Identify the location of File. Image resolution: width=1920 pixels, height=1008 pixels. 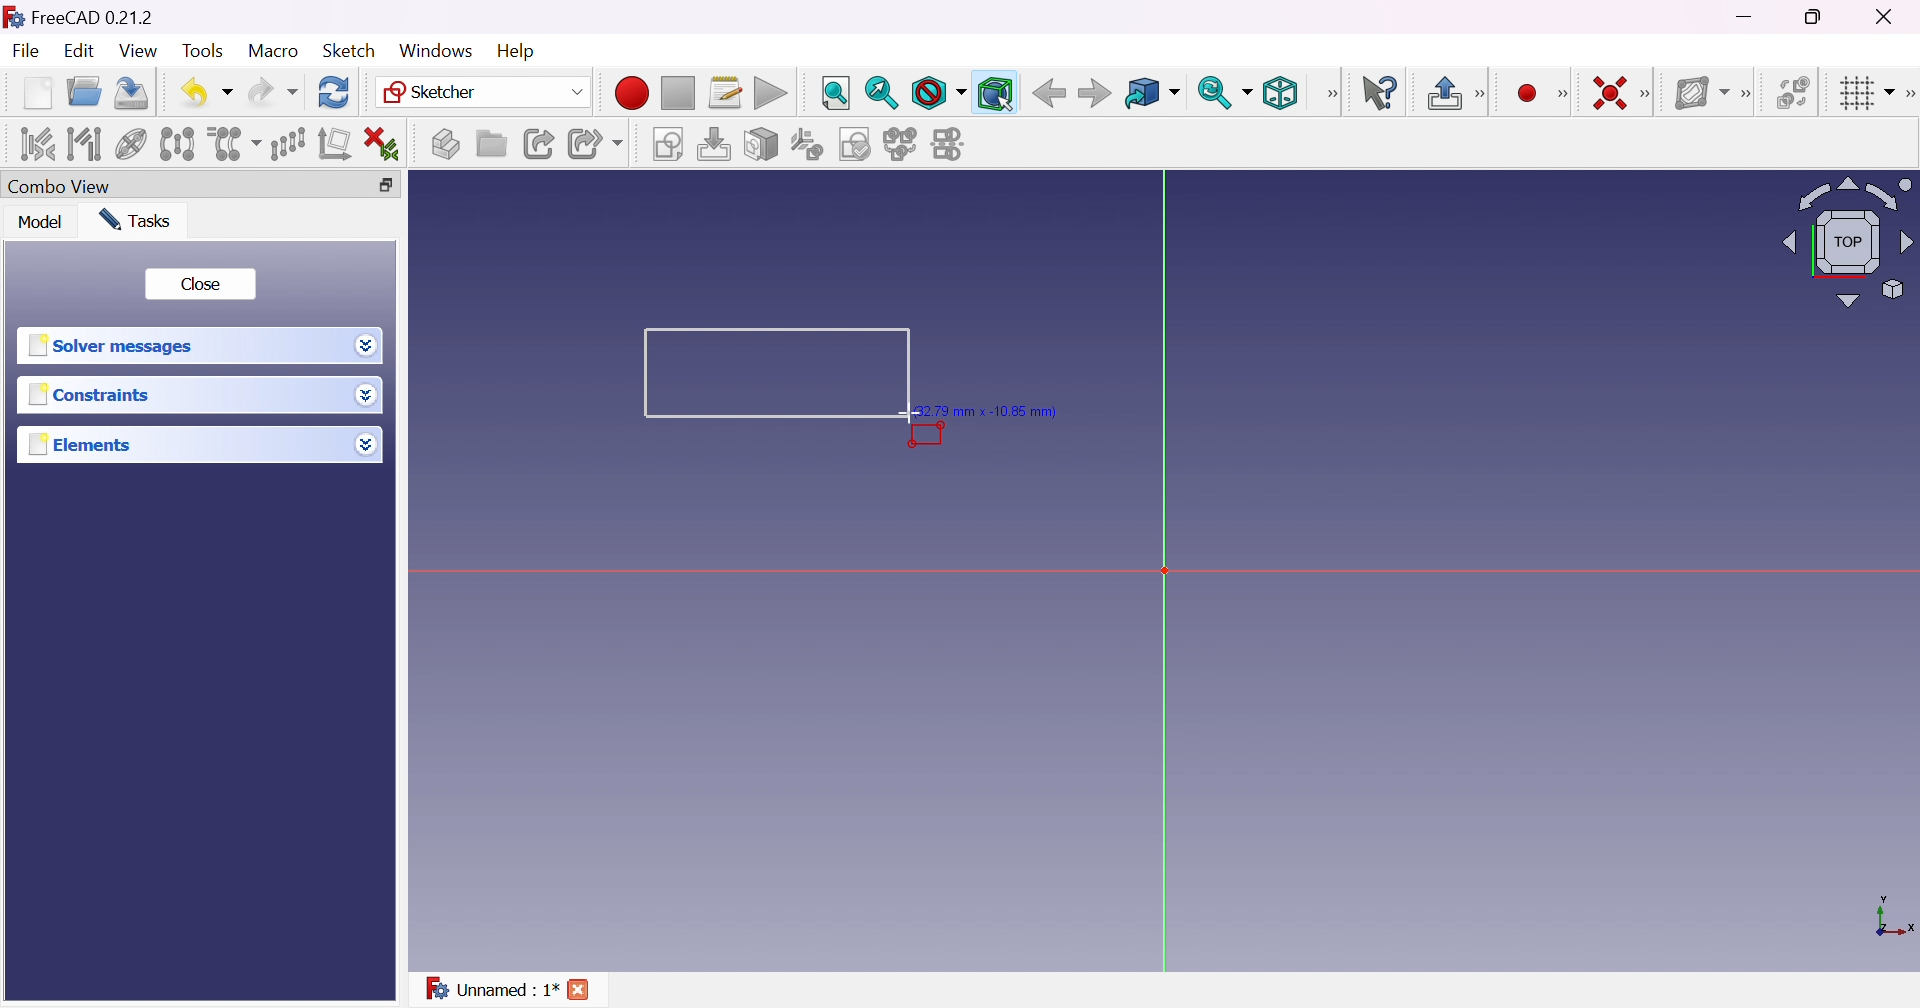
(25, 50).